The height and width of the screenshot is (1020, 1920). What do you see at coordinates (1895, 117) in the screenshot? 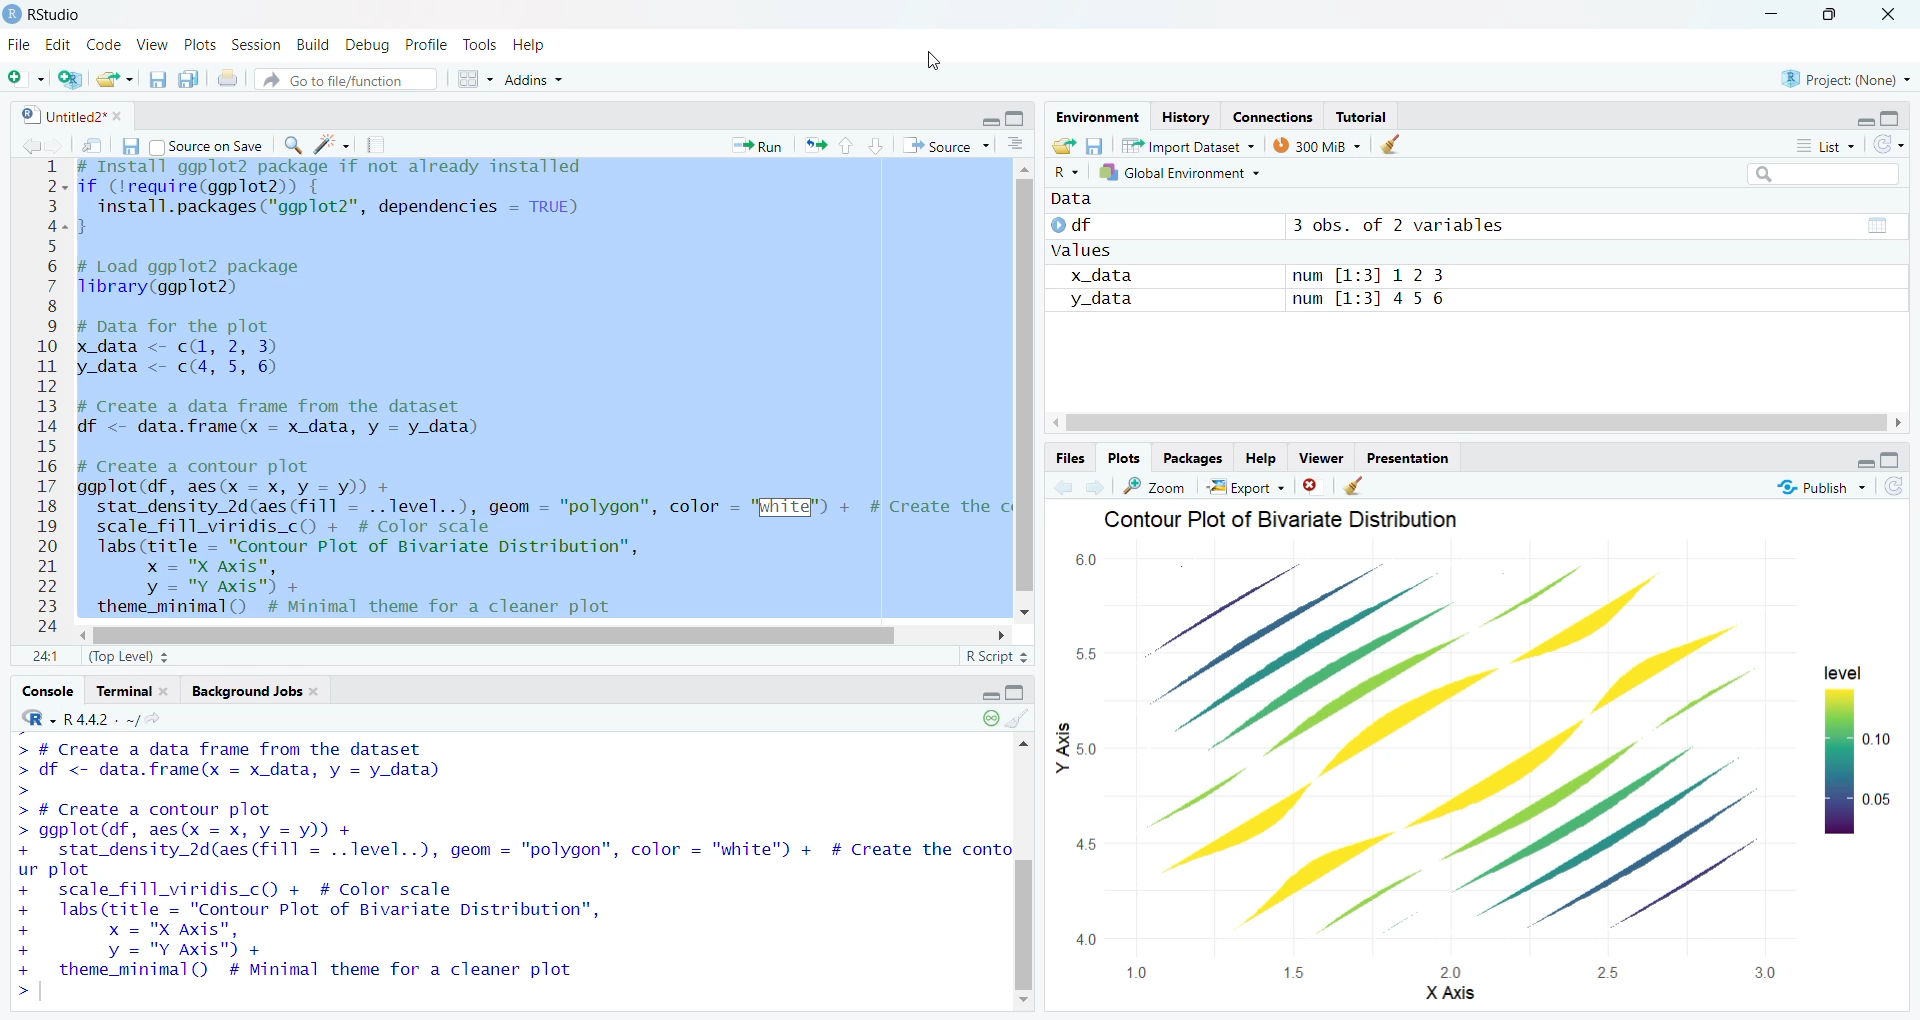
I see `hide console` at bounding box center [1895, 117].